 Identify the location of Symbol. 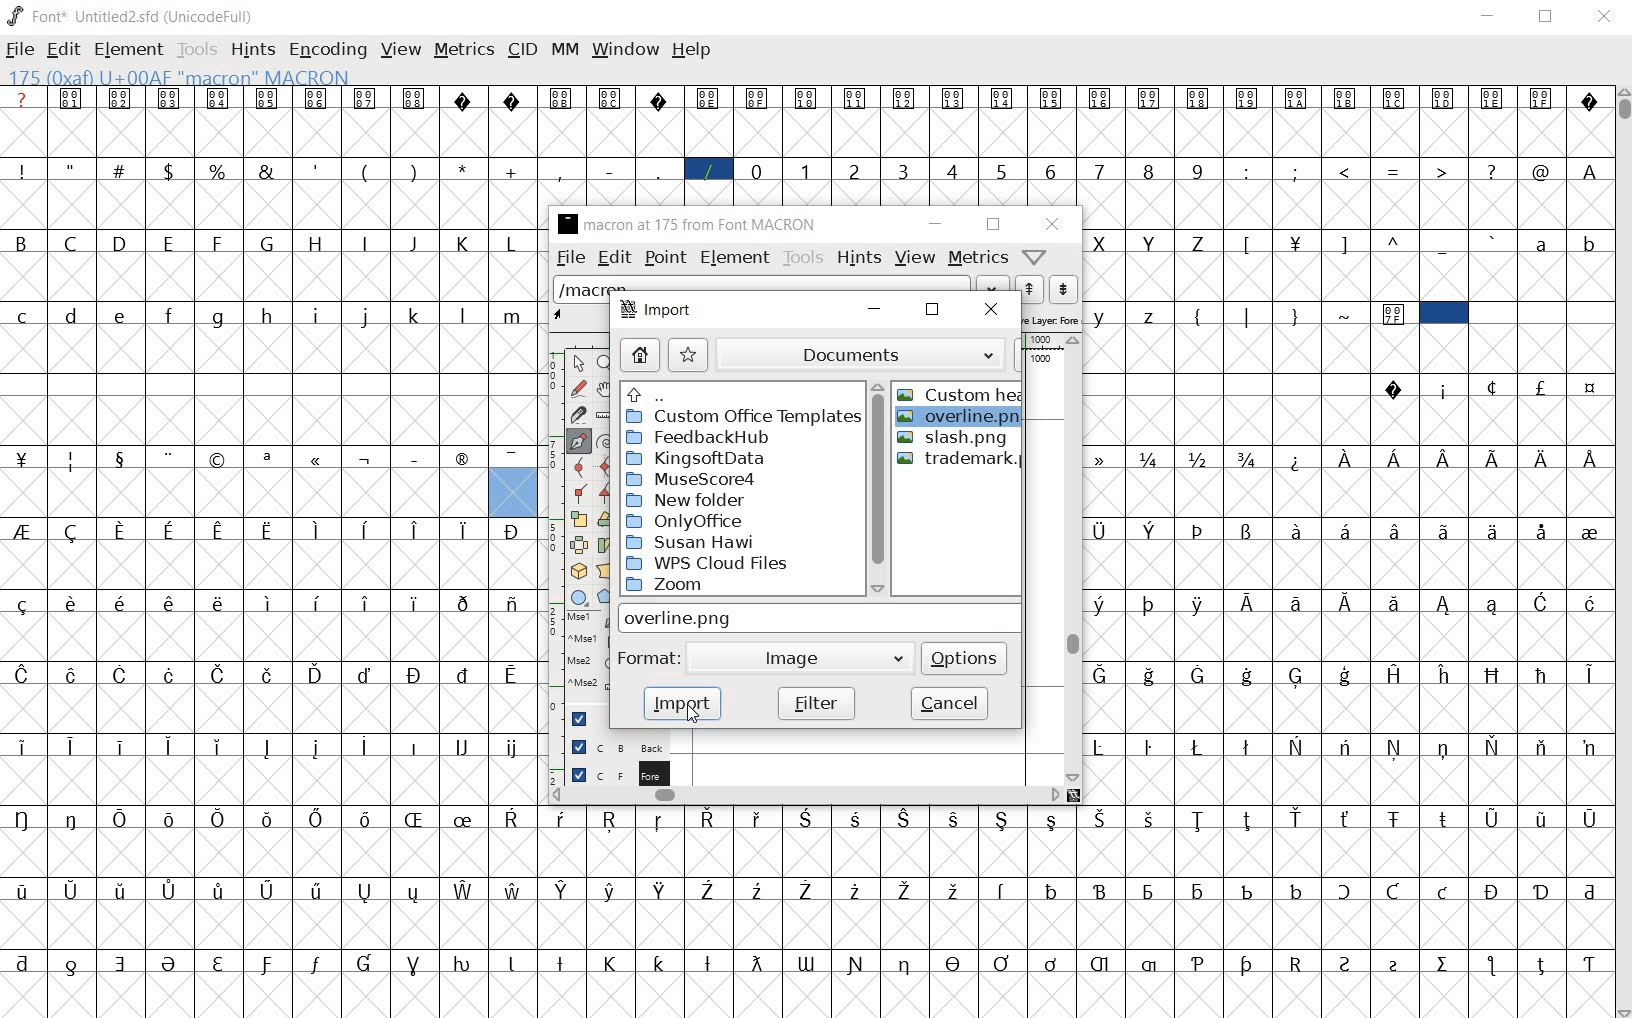
(367, 604).